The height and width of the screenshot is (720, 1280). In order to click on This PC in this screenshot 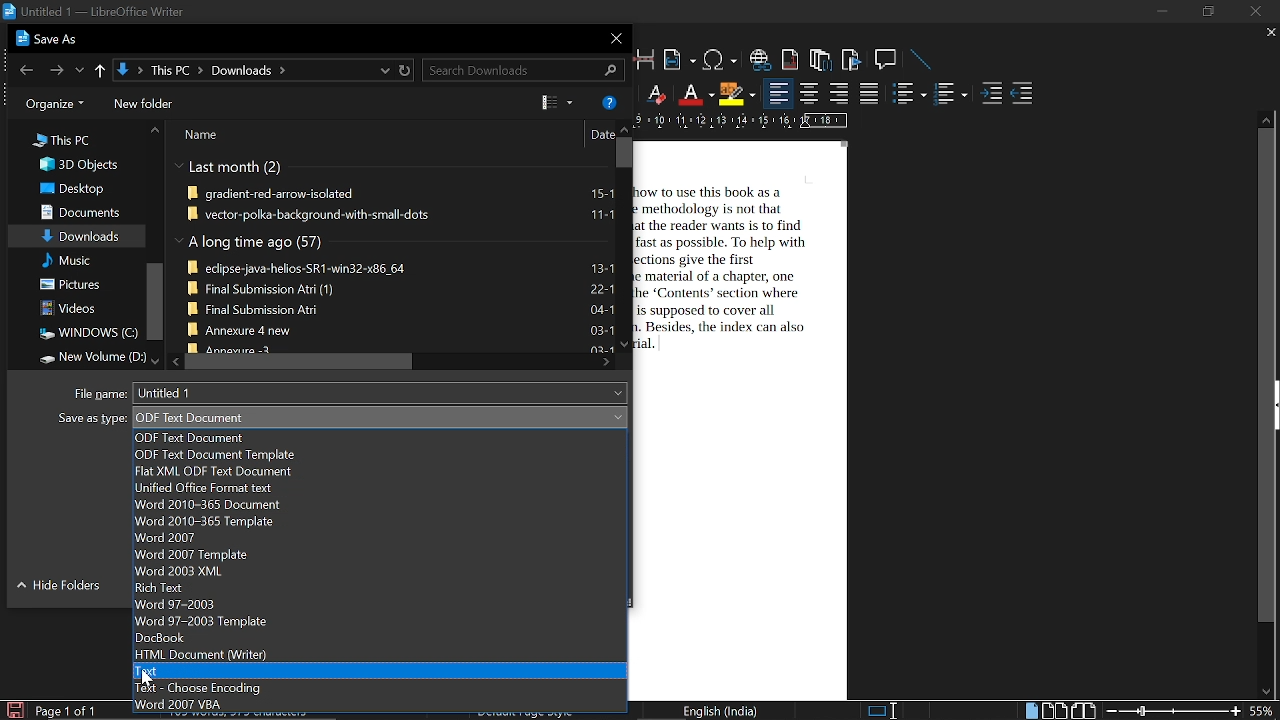, I will do `click(62, 139)`.